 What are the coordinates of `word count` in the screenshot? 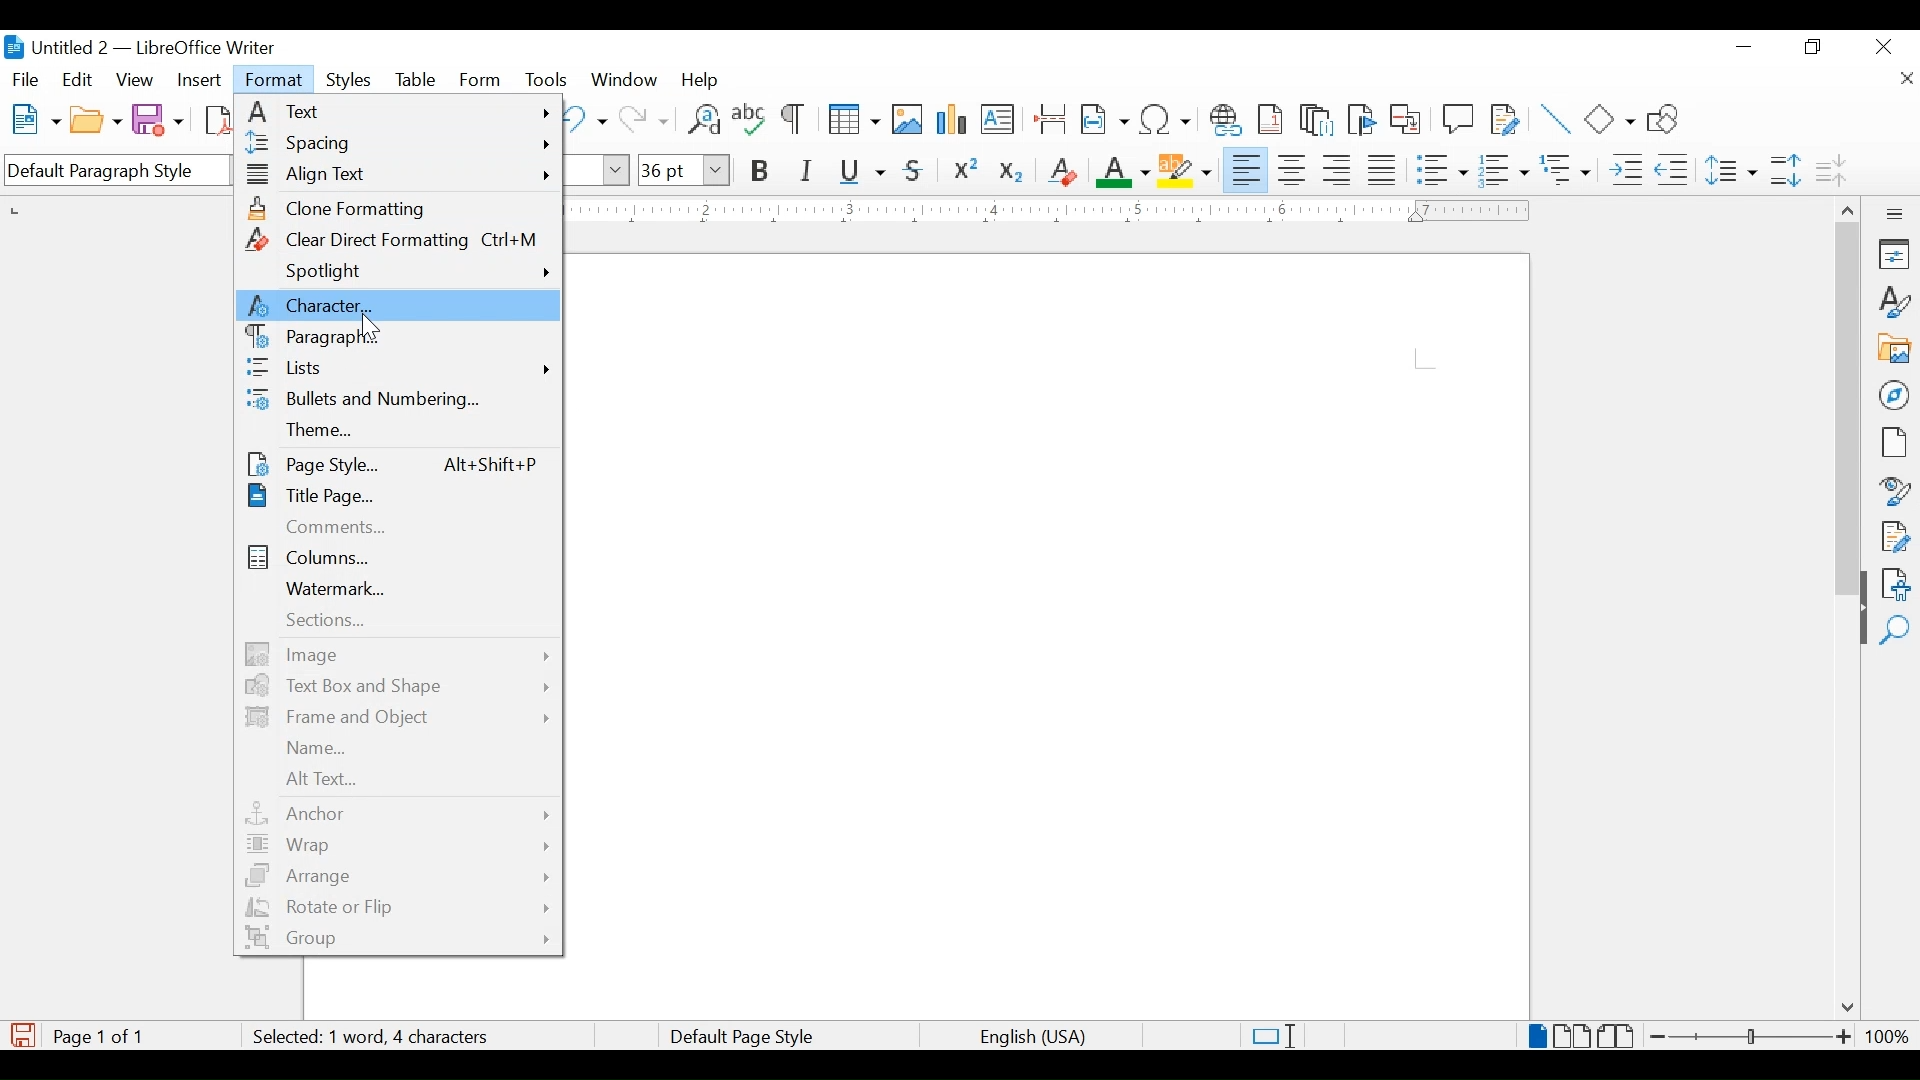 It's located at (333, 1036).